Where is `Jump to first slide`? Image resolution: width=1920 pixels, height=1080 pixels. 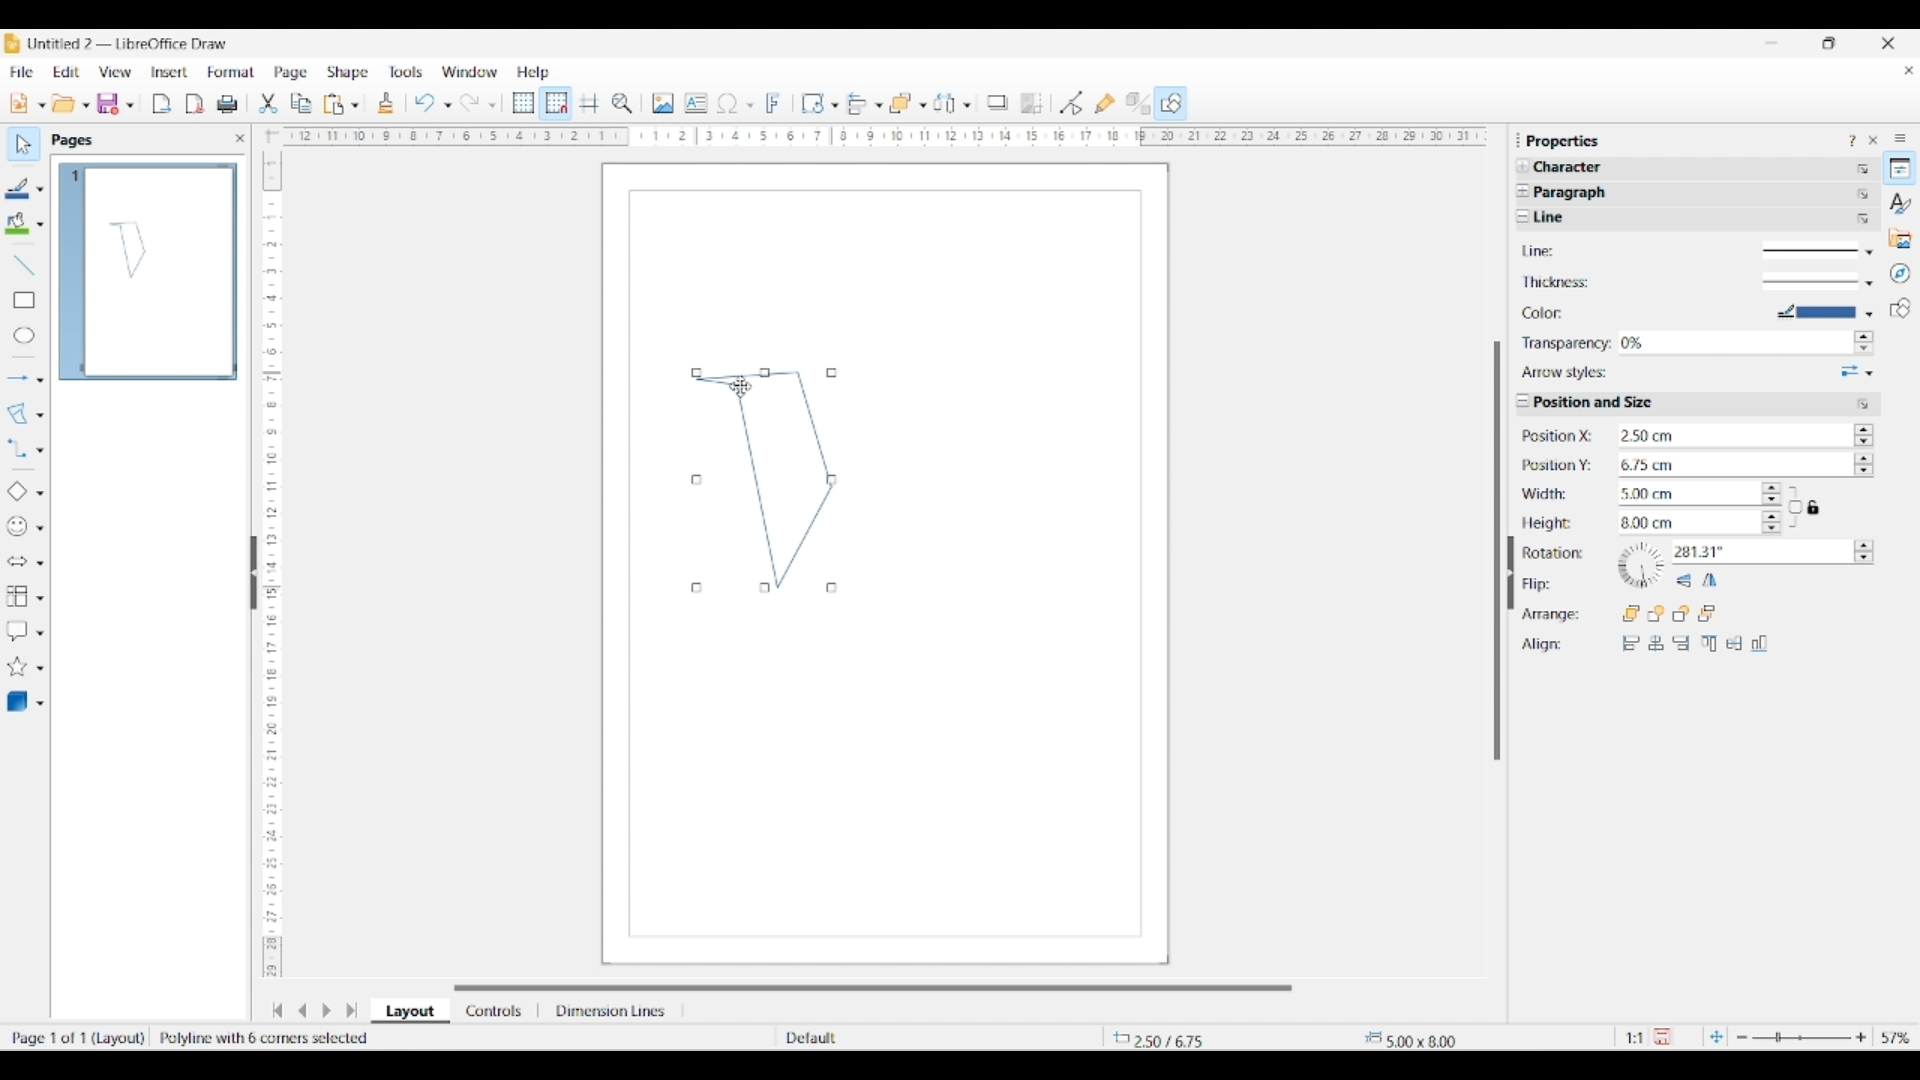
Jump to first slide is located at coordinates (277, 1010).